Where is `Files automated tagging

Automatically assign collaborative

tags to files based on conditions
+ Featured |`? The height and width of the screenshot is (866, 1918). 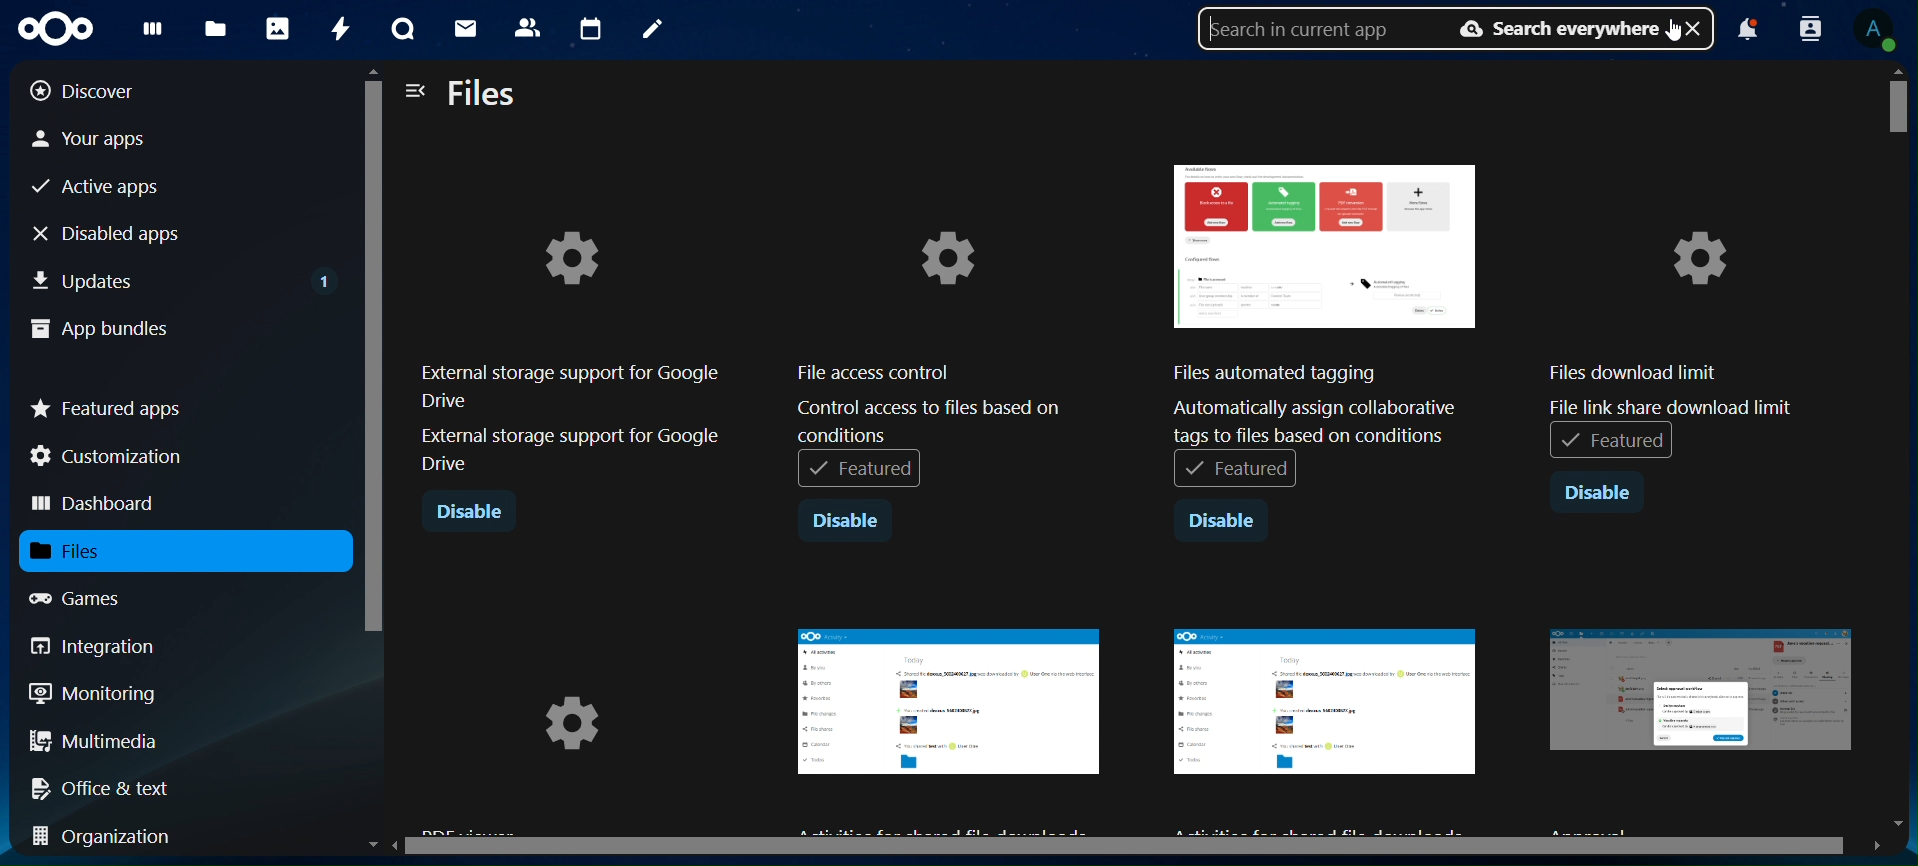
Files automated tagging

Automatically assign collaborative

tags to files based on conditions
+ Featured | is located at coordinates (1326, 329).